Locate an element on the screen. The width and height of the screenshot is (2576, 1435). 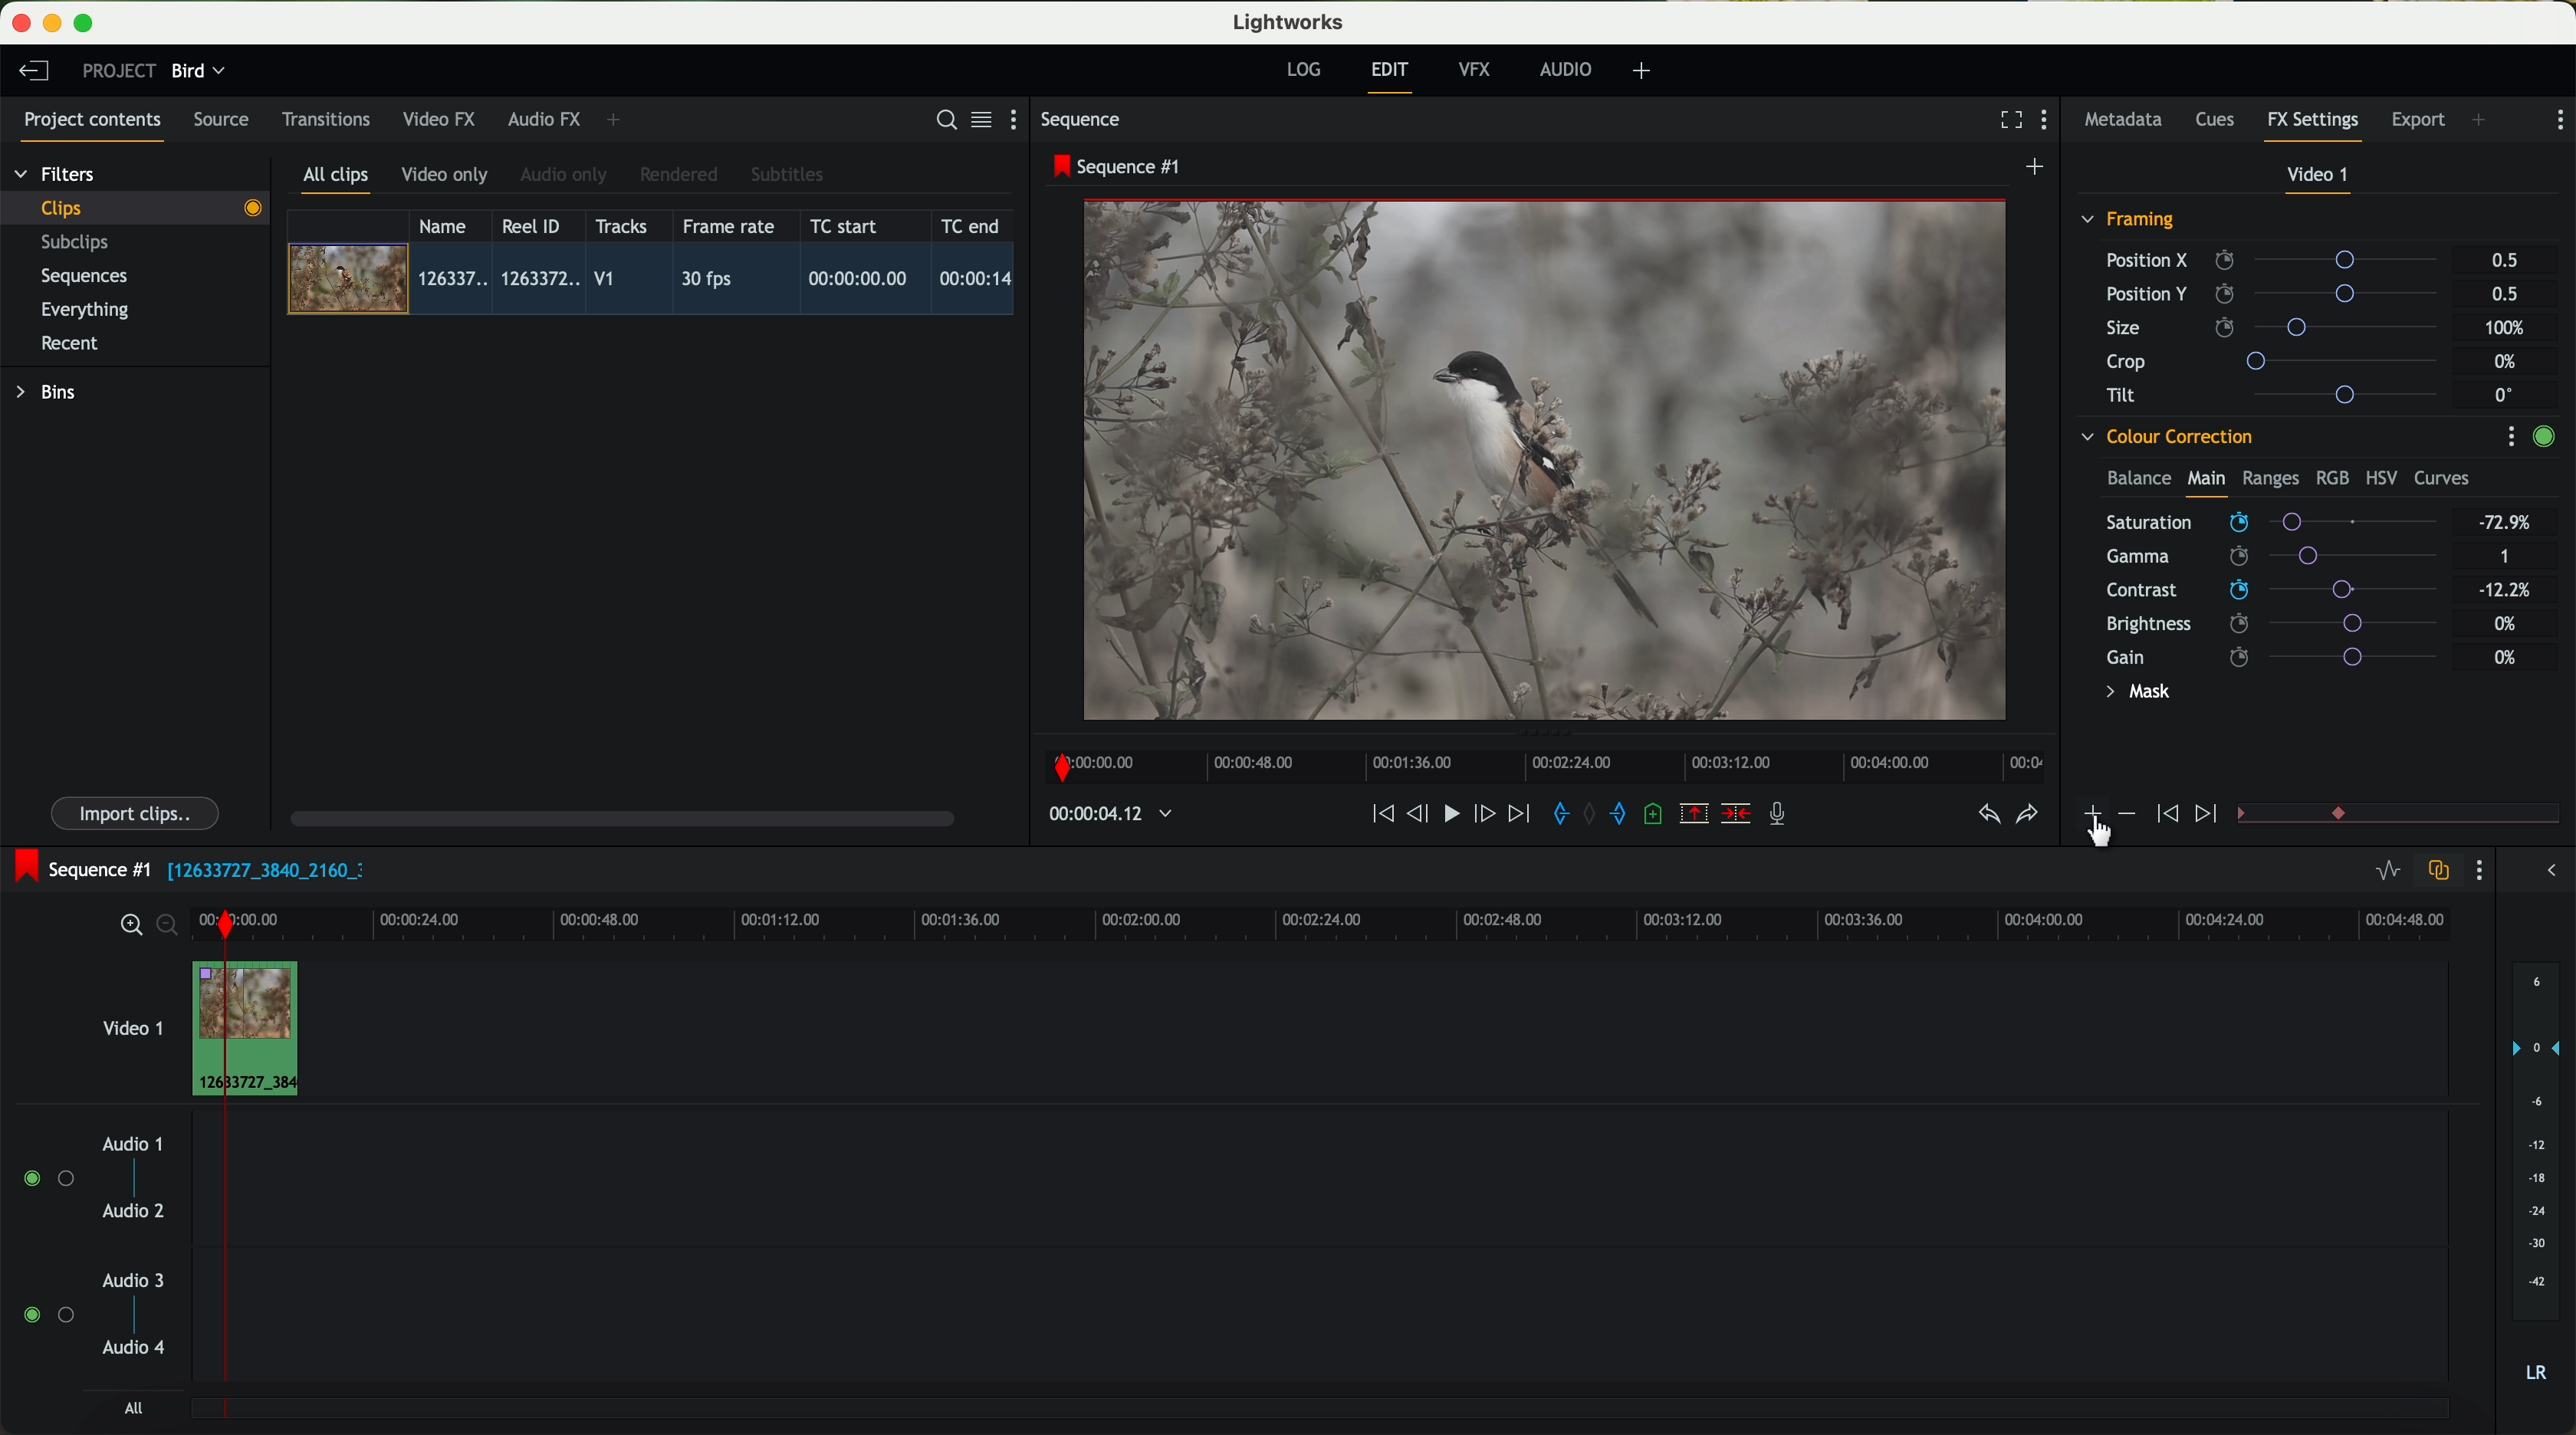
create a new sequence is located at coordinates (2038, 168).